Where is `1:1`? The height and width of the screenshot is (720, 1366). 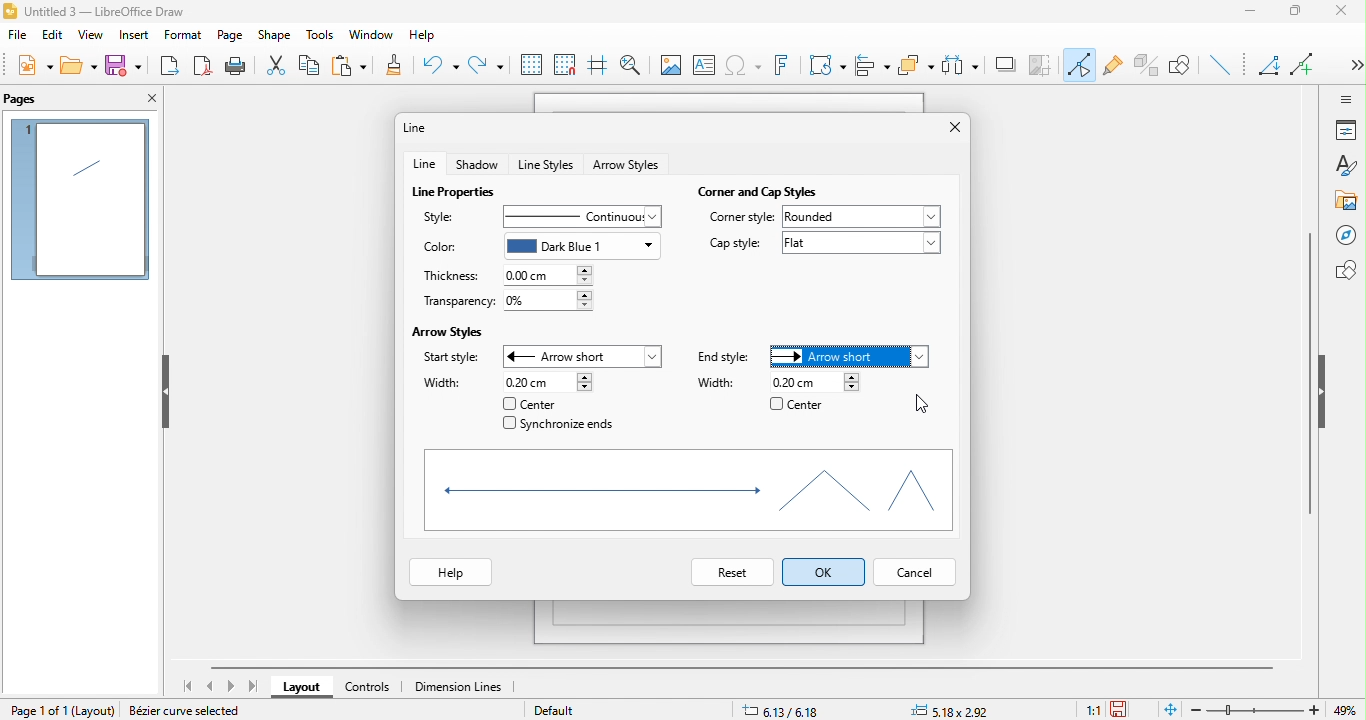 1:1 is located at coordinates (1092, 710).